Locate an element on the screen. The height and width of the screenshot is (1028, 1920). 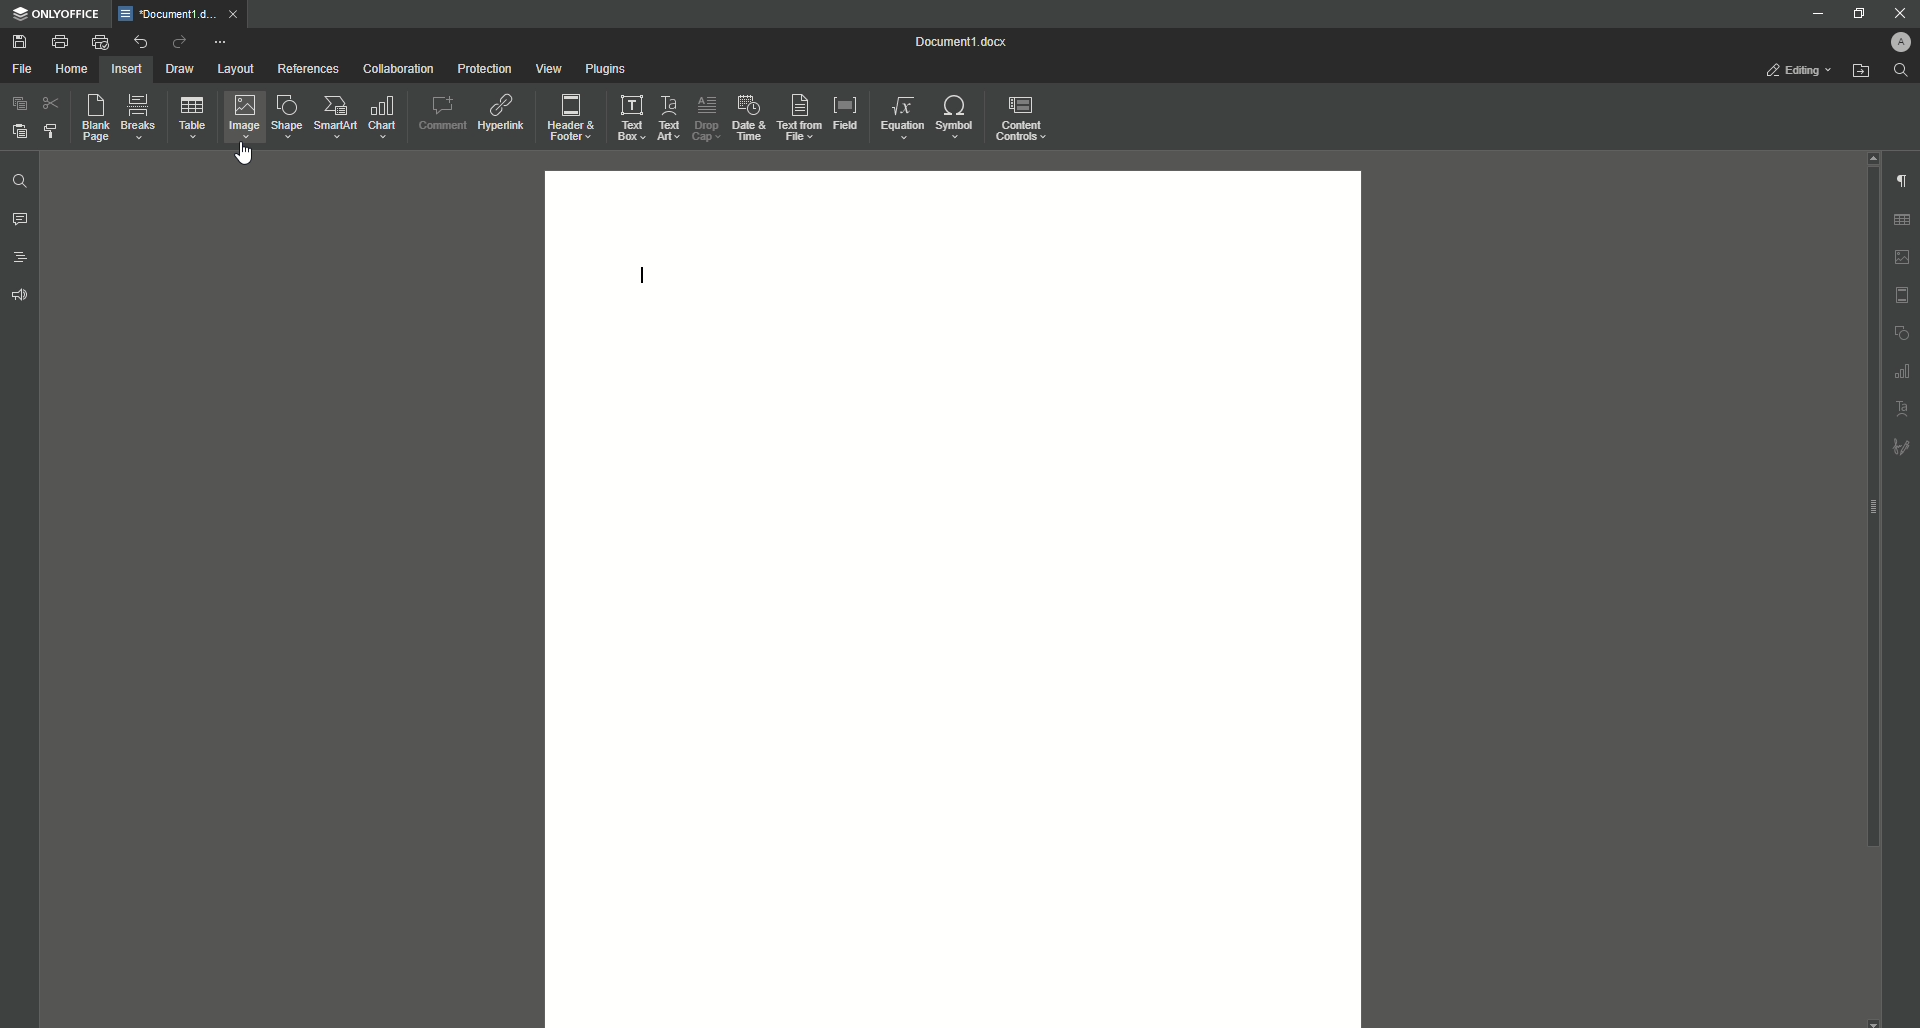
Table Settings is located at coordinates (1902, 219).